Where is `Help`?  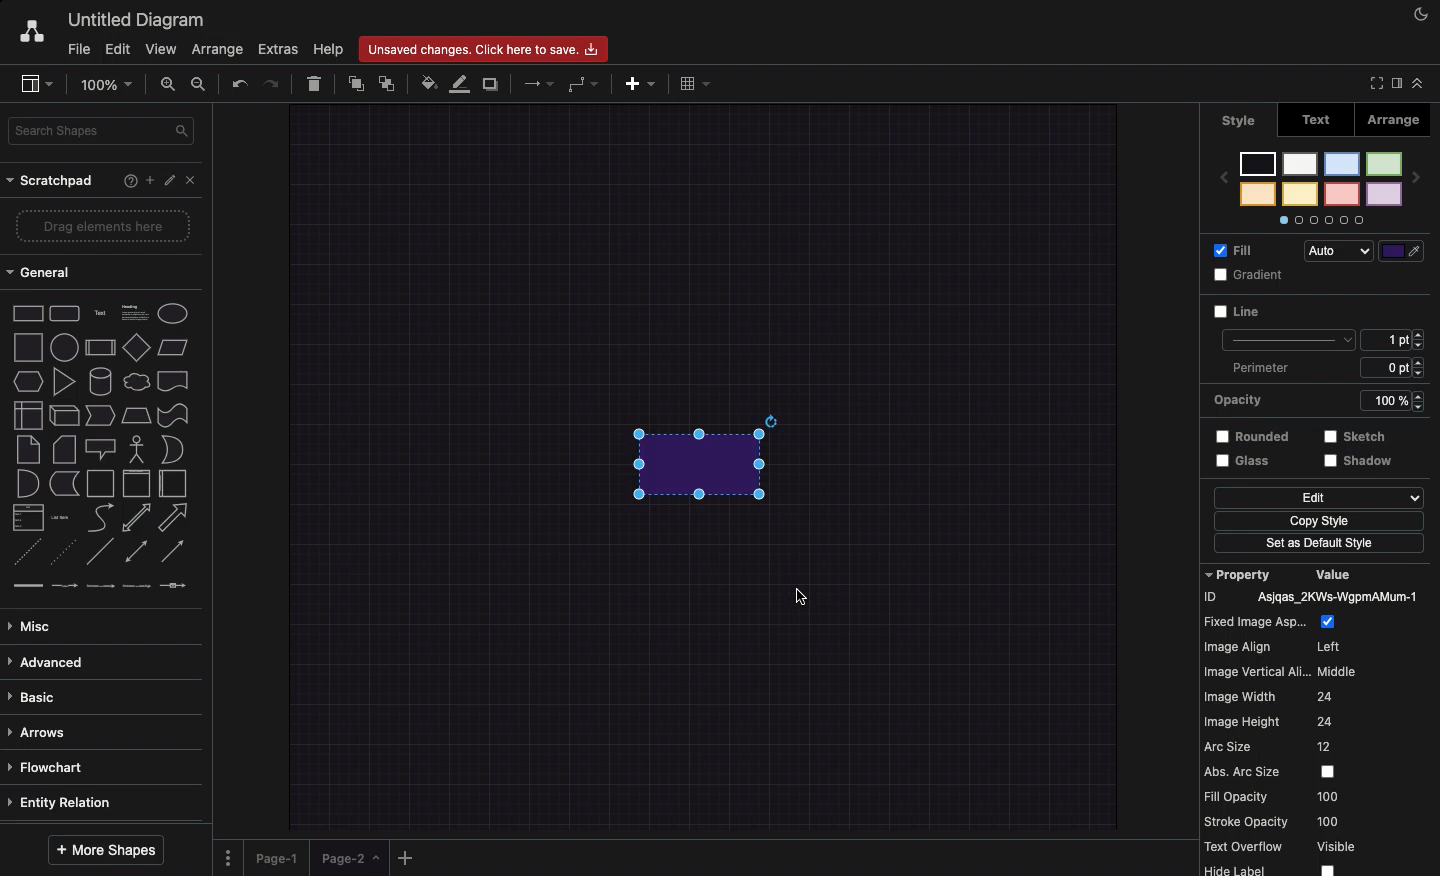 Help is located at coordinates (329, 49).